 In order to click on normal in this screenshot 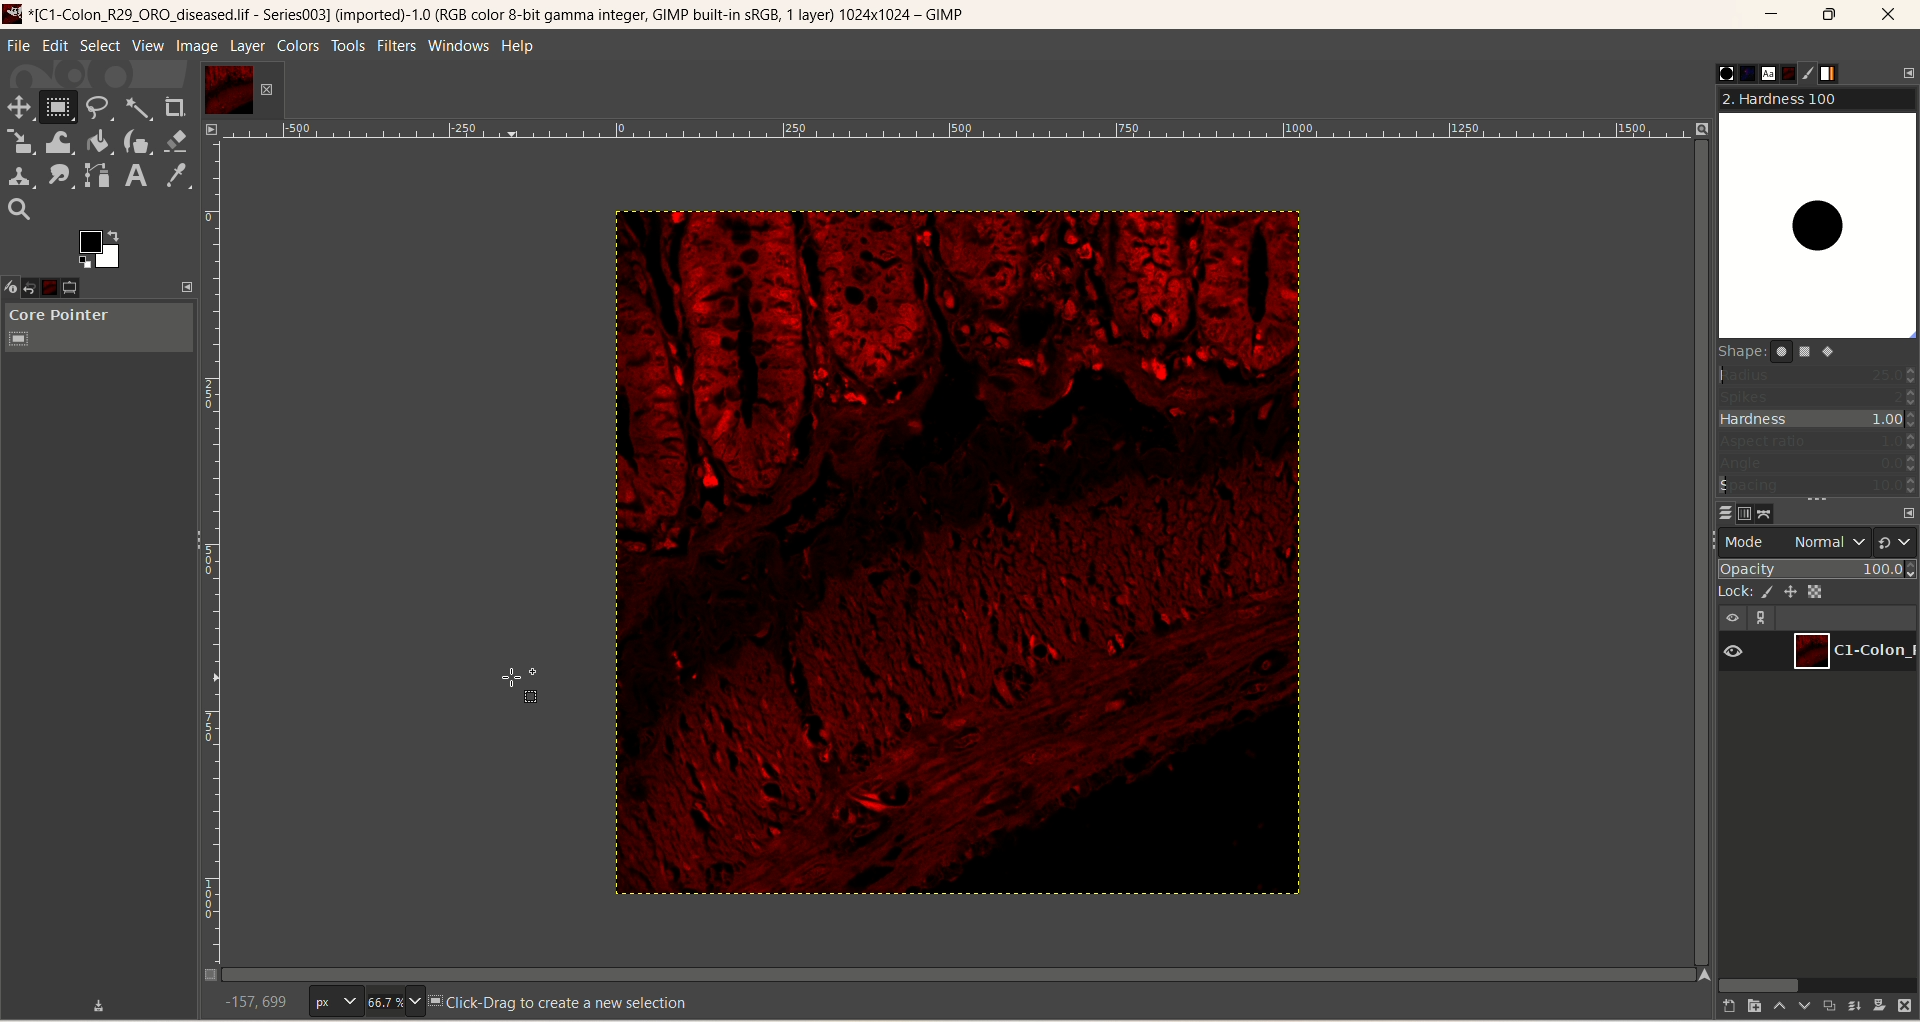, I will do `click(1823, 544)`.